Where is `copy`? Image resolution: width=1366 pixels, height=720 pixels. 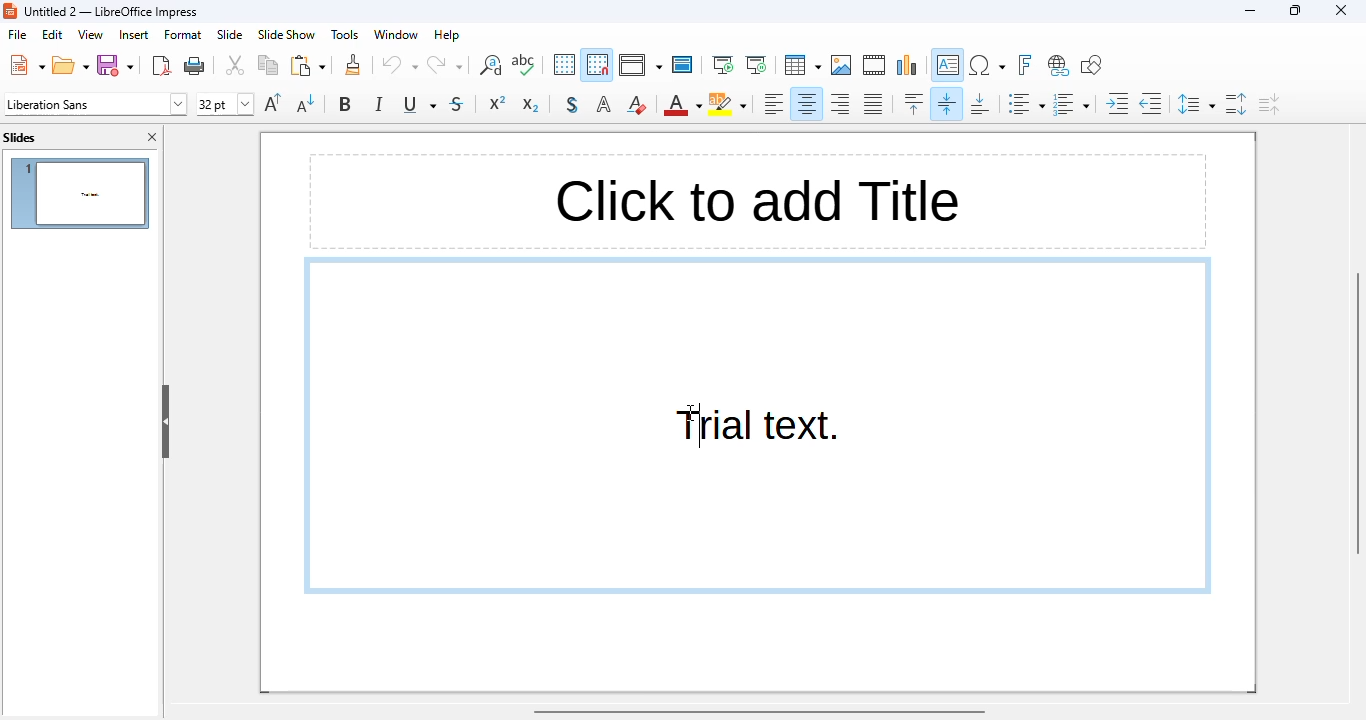 copy is located at coordinates (268, 65).